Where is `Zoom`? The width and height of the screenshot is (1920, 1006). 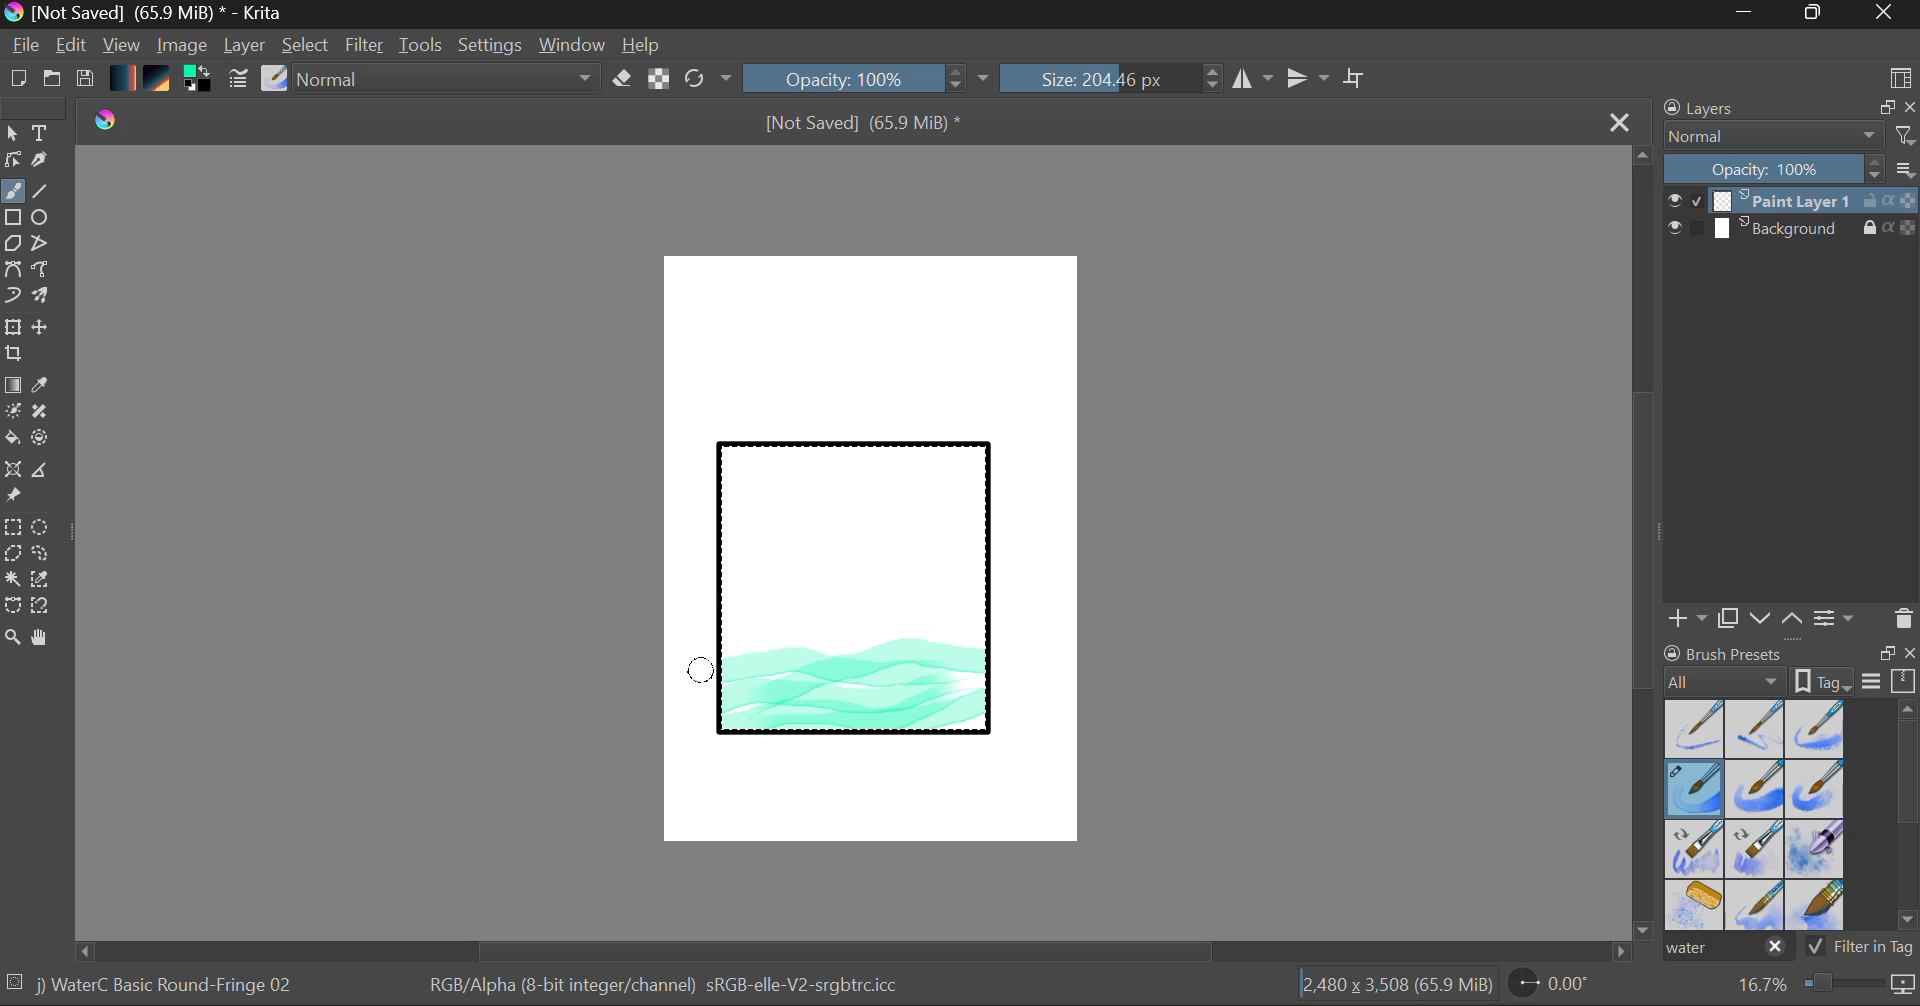 Zoom is located at coordinates (1823, 985).